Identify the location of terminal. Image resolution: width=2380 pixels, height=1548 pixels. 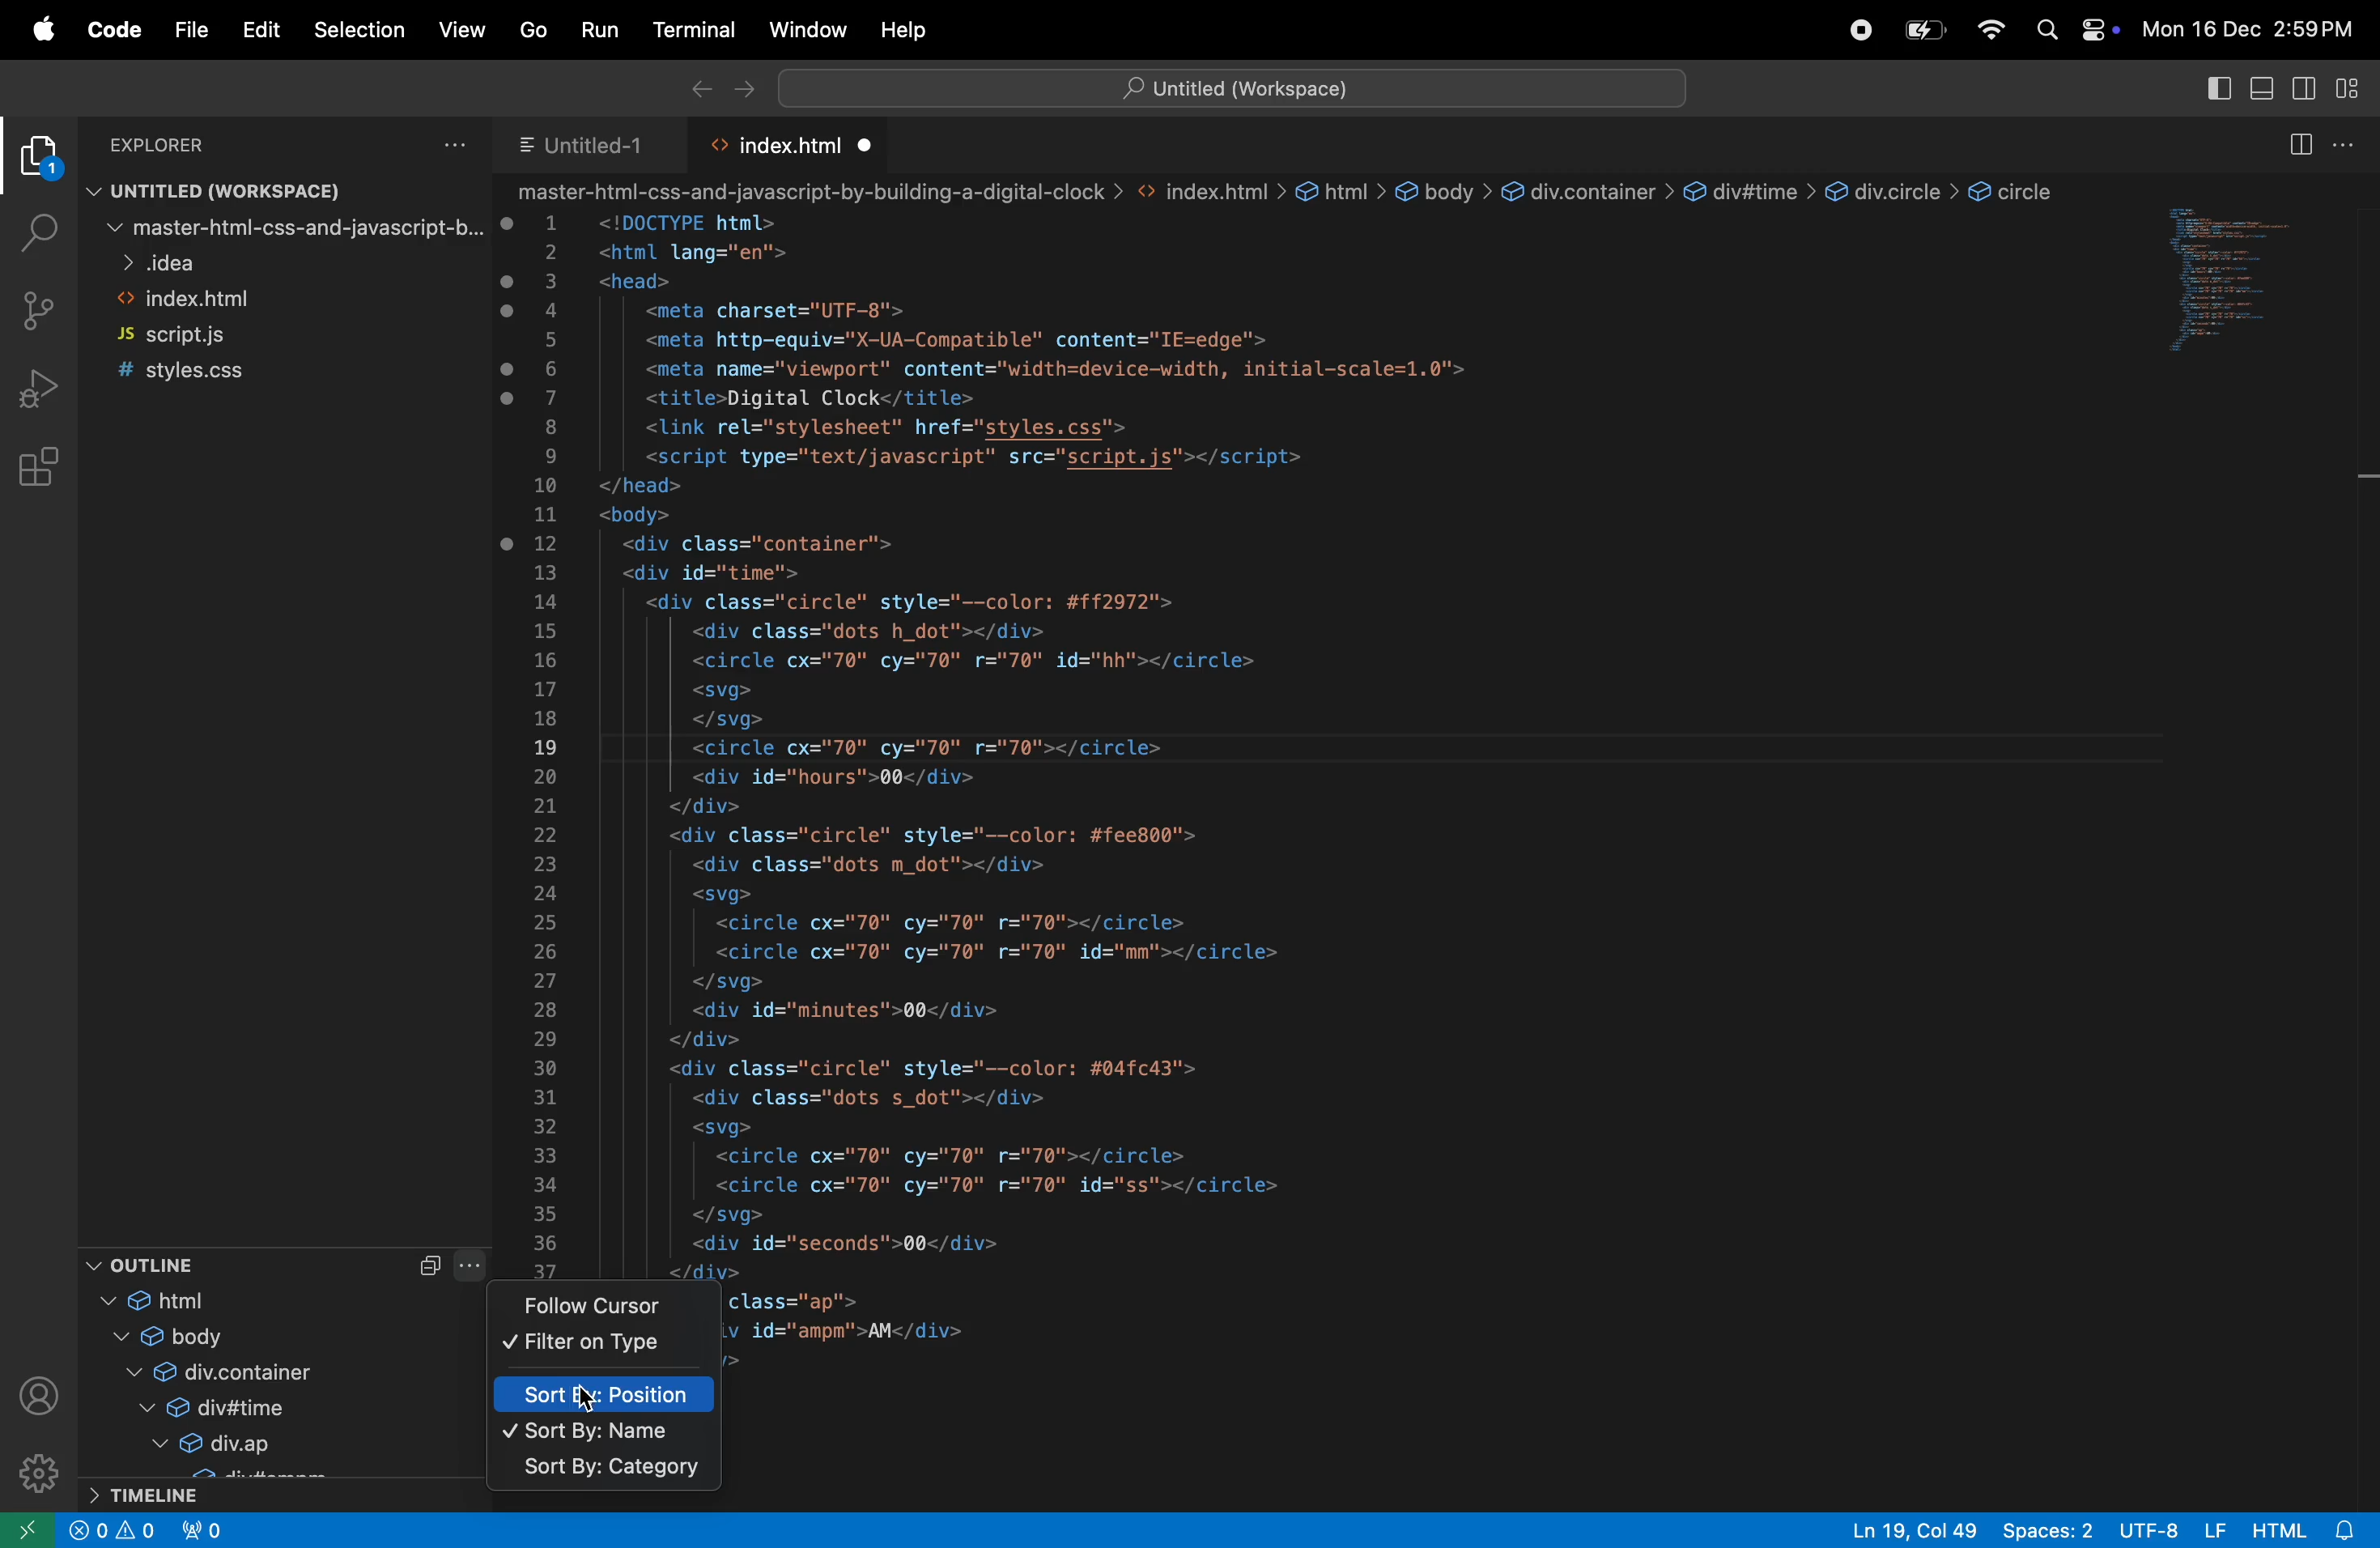
(686, 30).